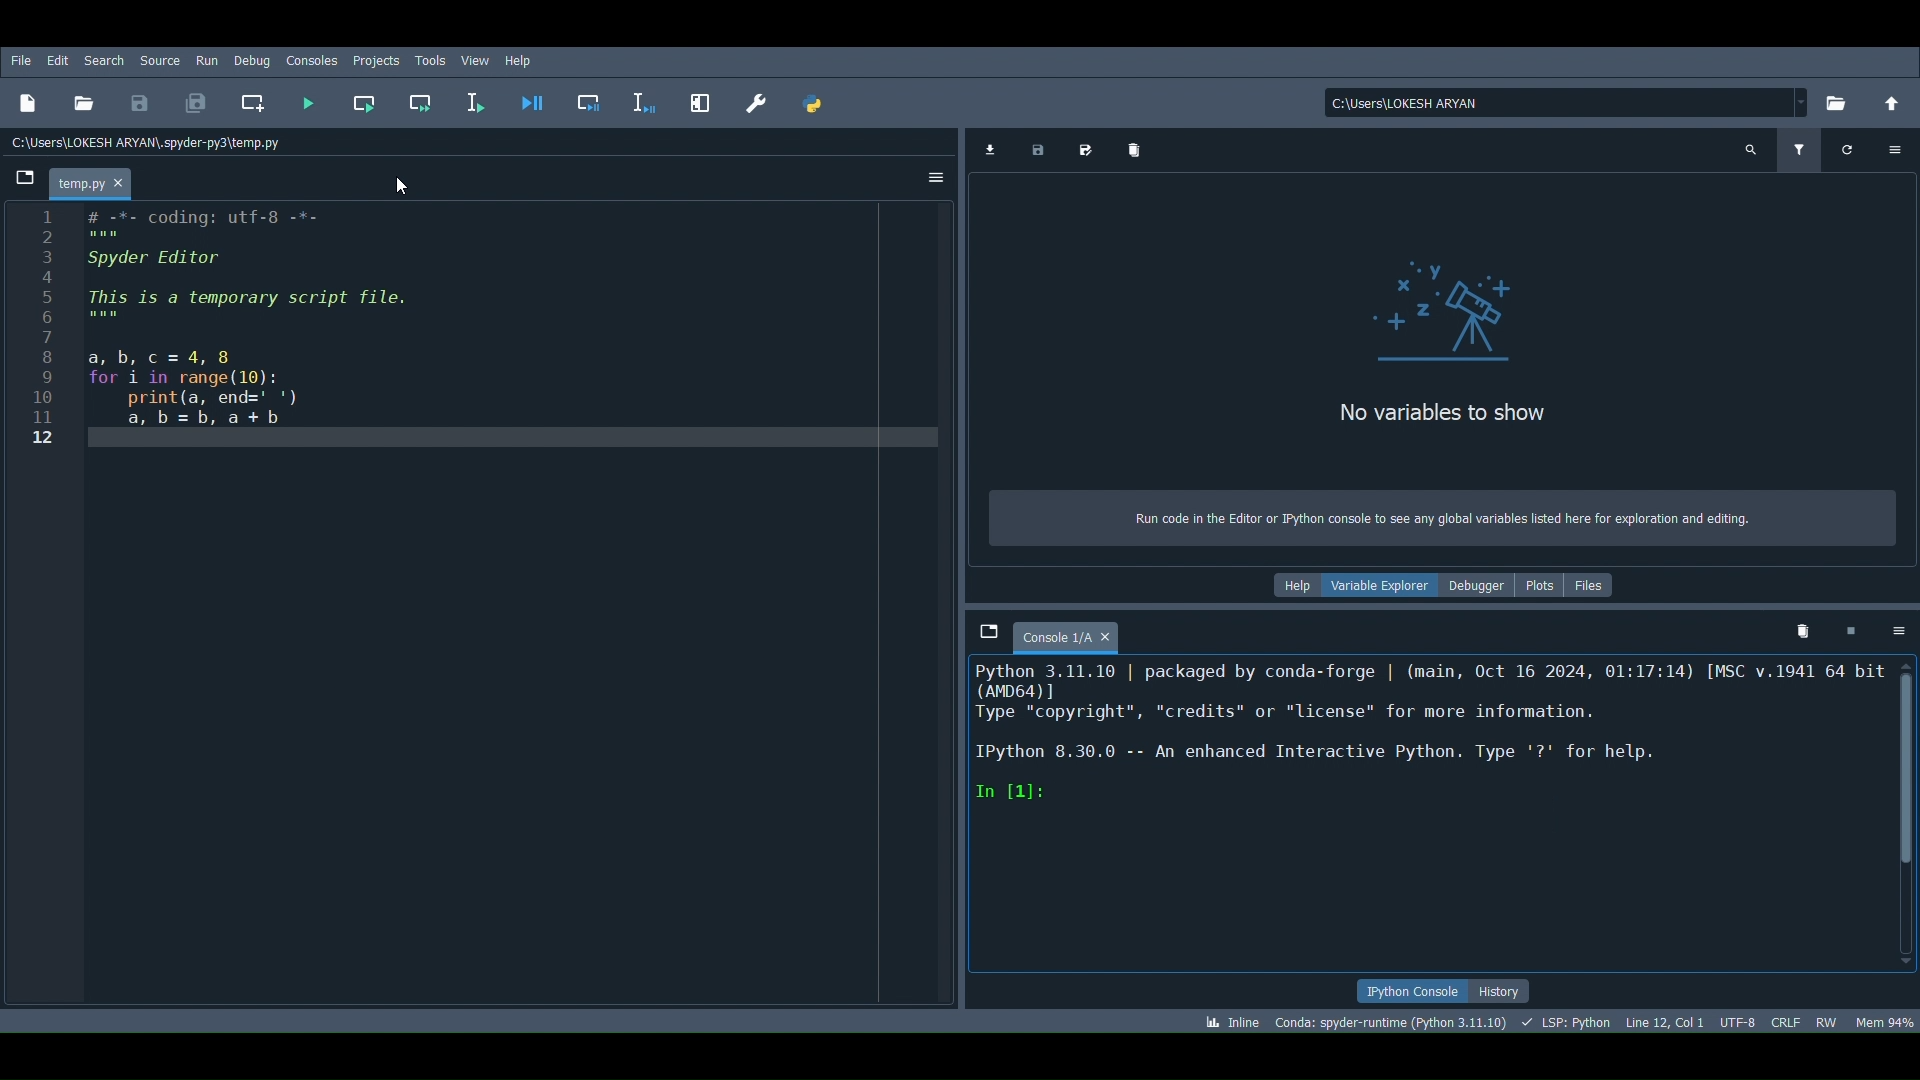 The width and height of the screenshot is (1920, 1080). I want to click on Save all (Ctrl + Alt + S), so click(202, 100).